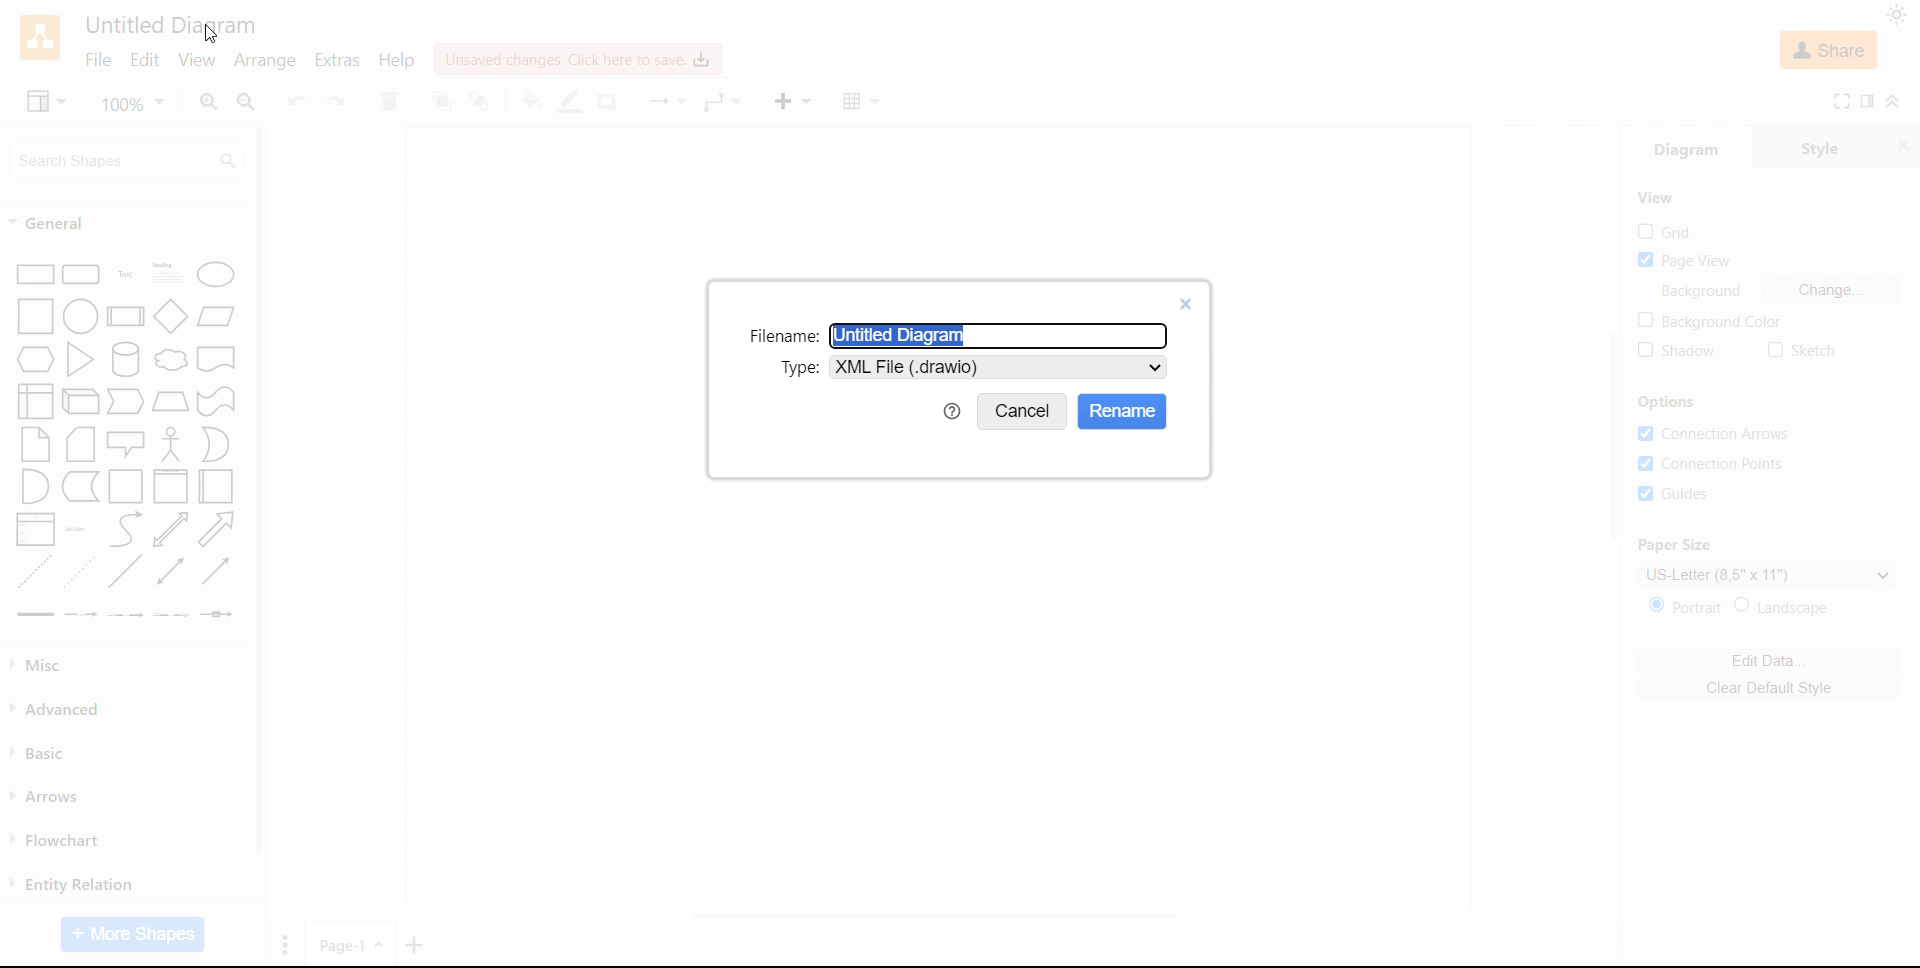 The image size is (1920, 968). What do you see at coordinates (296, 102) in the screenshot?
I see `Undo ` at bounding box center [296, 102].